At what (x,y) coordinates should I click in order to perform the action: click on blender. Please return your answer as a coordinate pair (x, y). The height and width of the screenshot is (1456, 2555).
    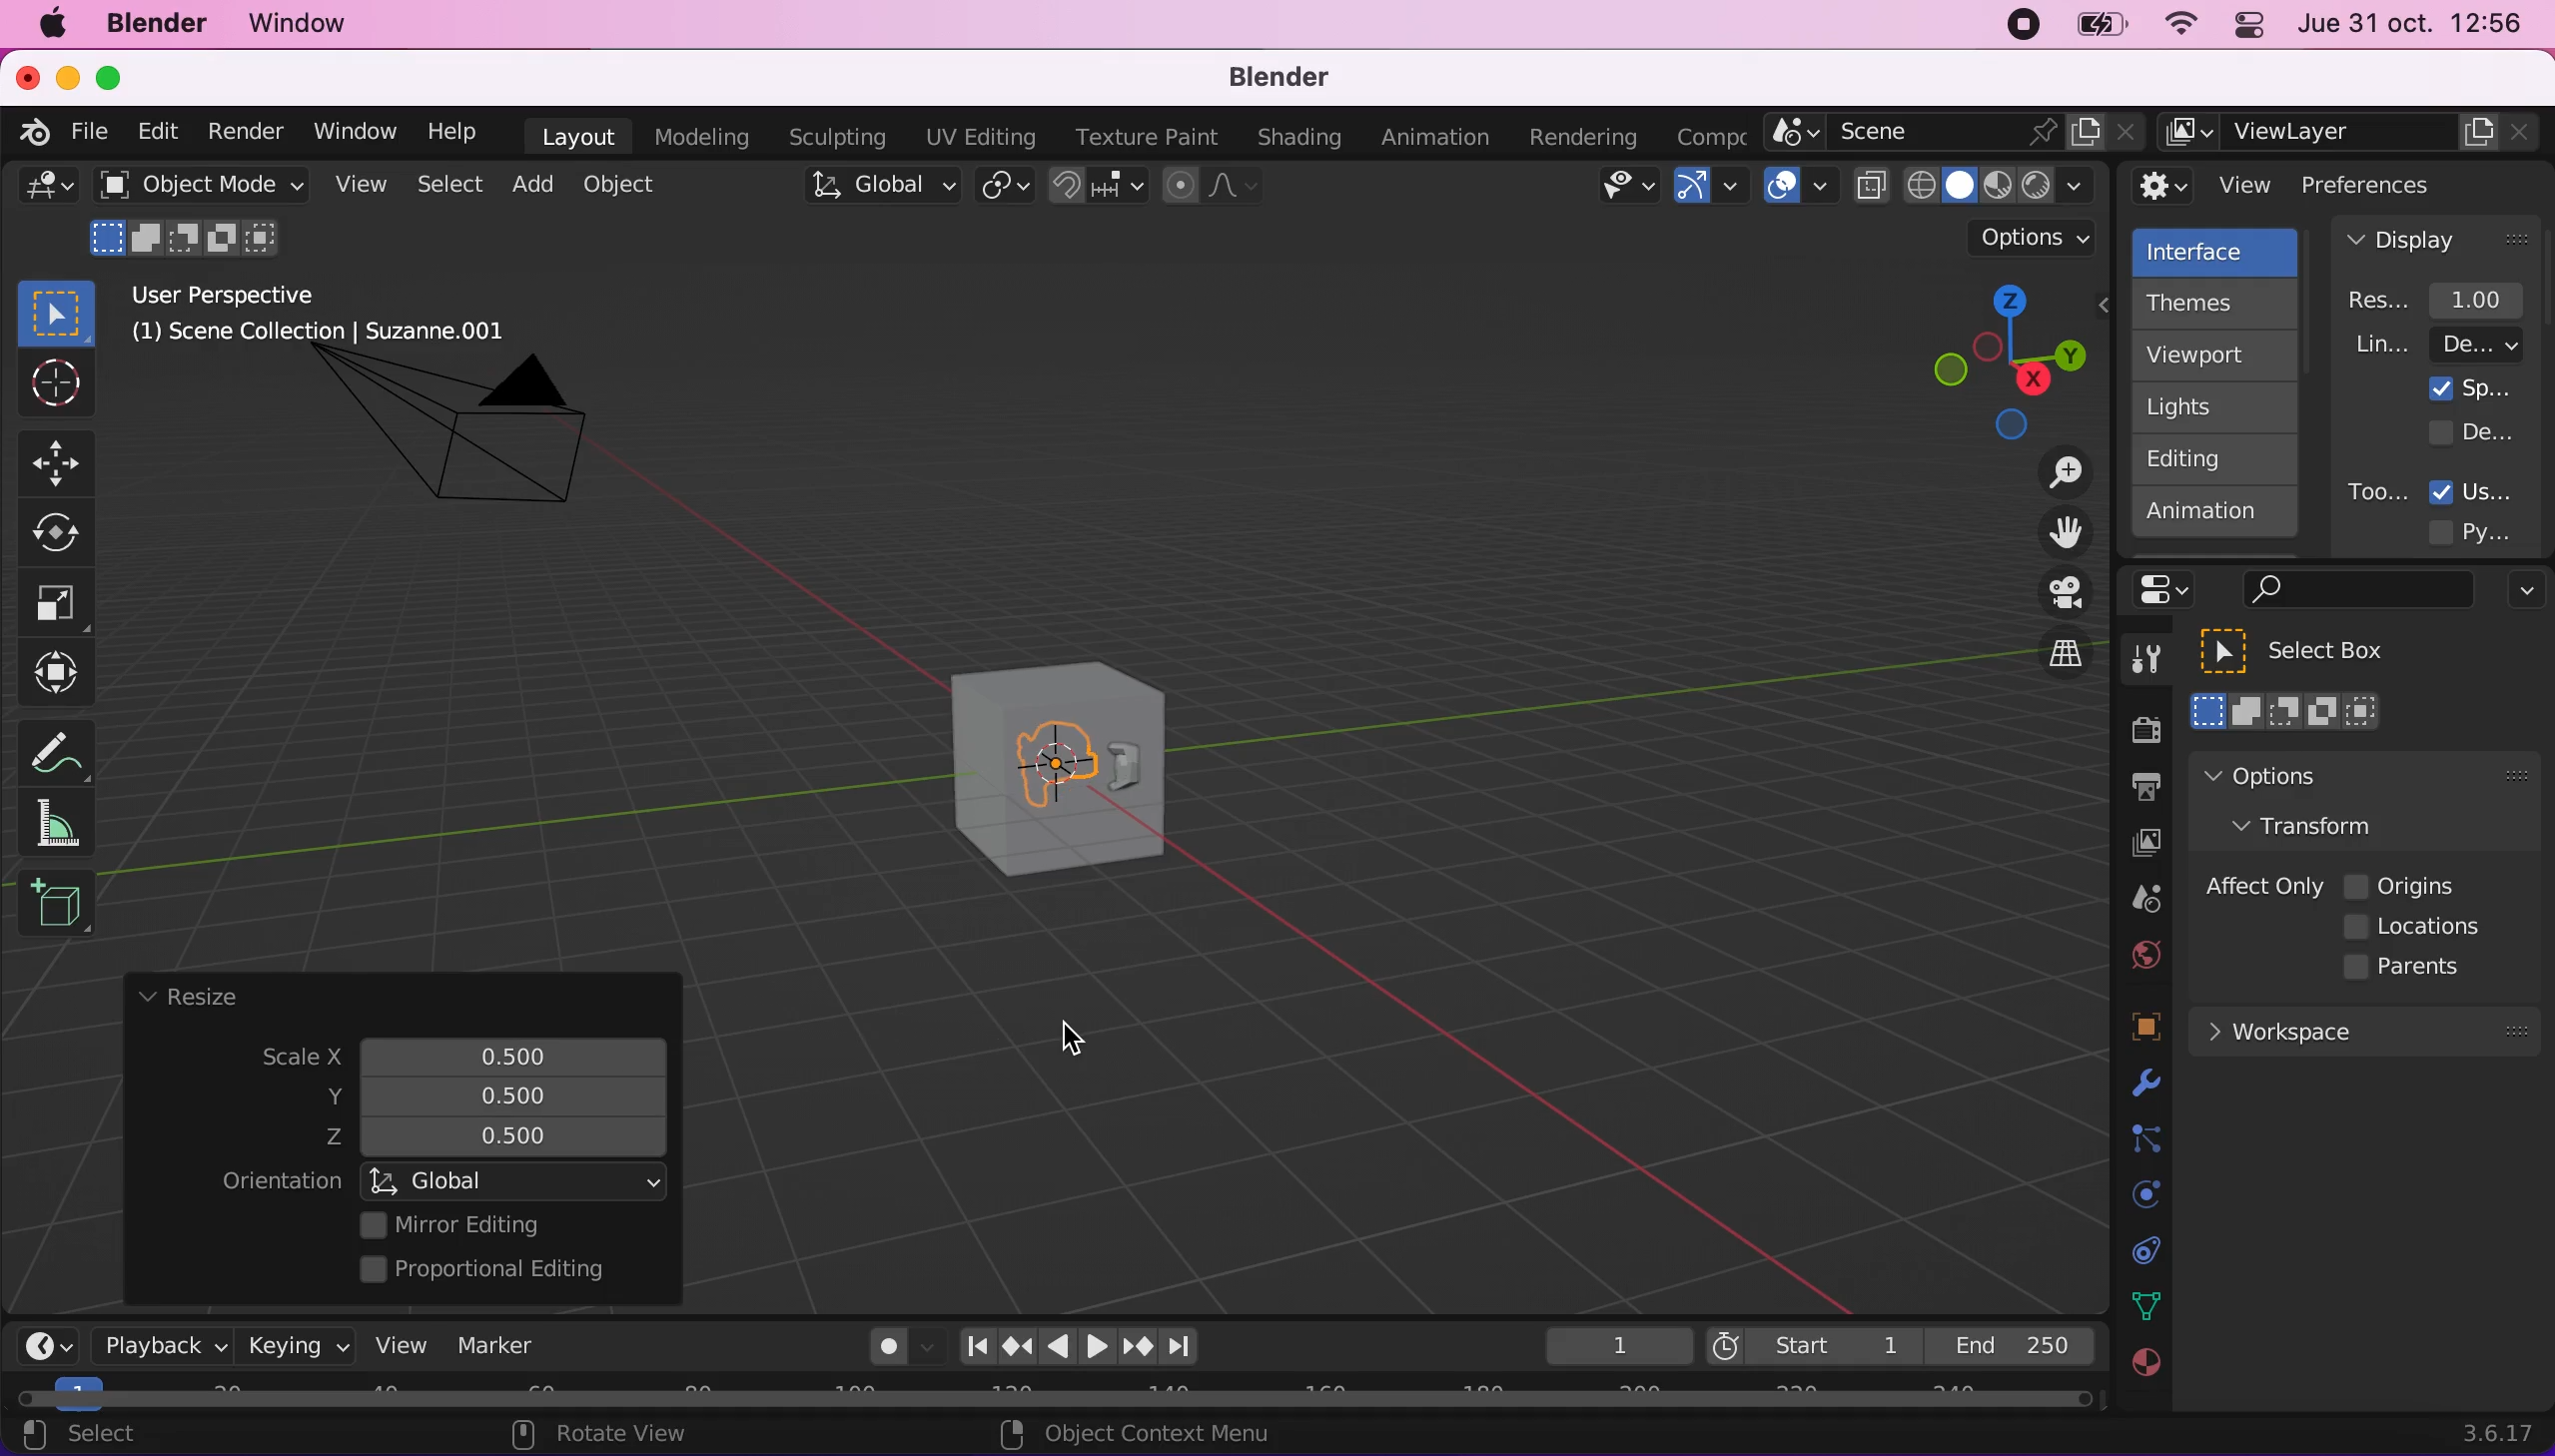
    Looking at the image, I should click on (27, 129).